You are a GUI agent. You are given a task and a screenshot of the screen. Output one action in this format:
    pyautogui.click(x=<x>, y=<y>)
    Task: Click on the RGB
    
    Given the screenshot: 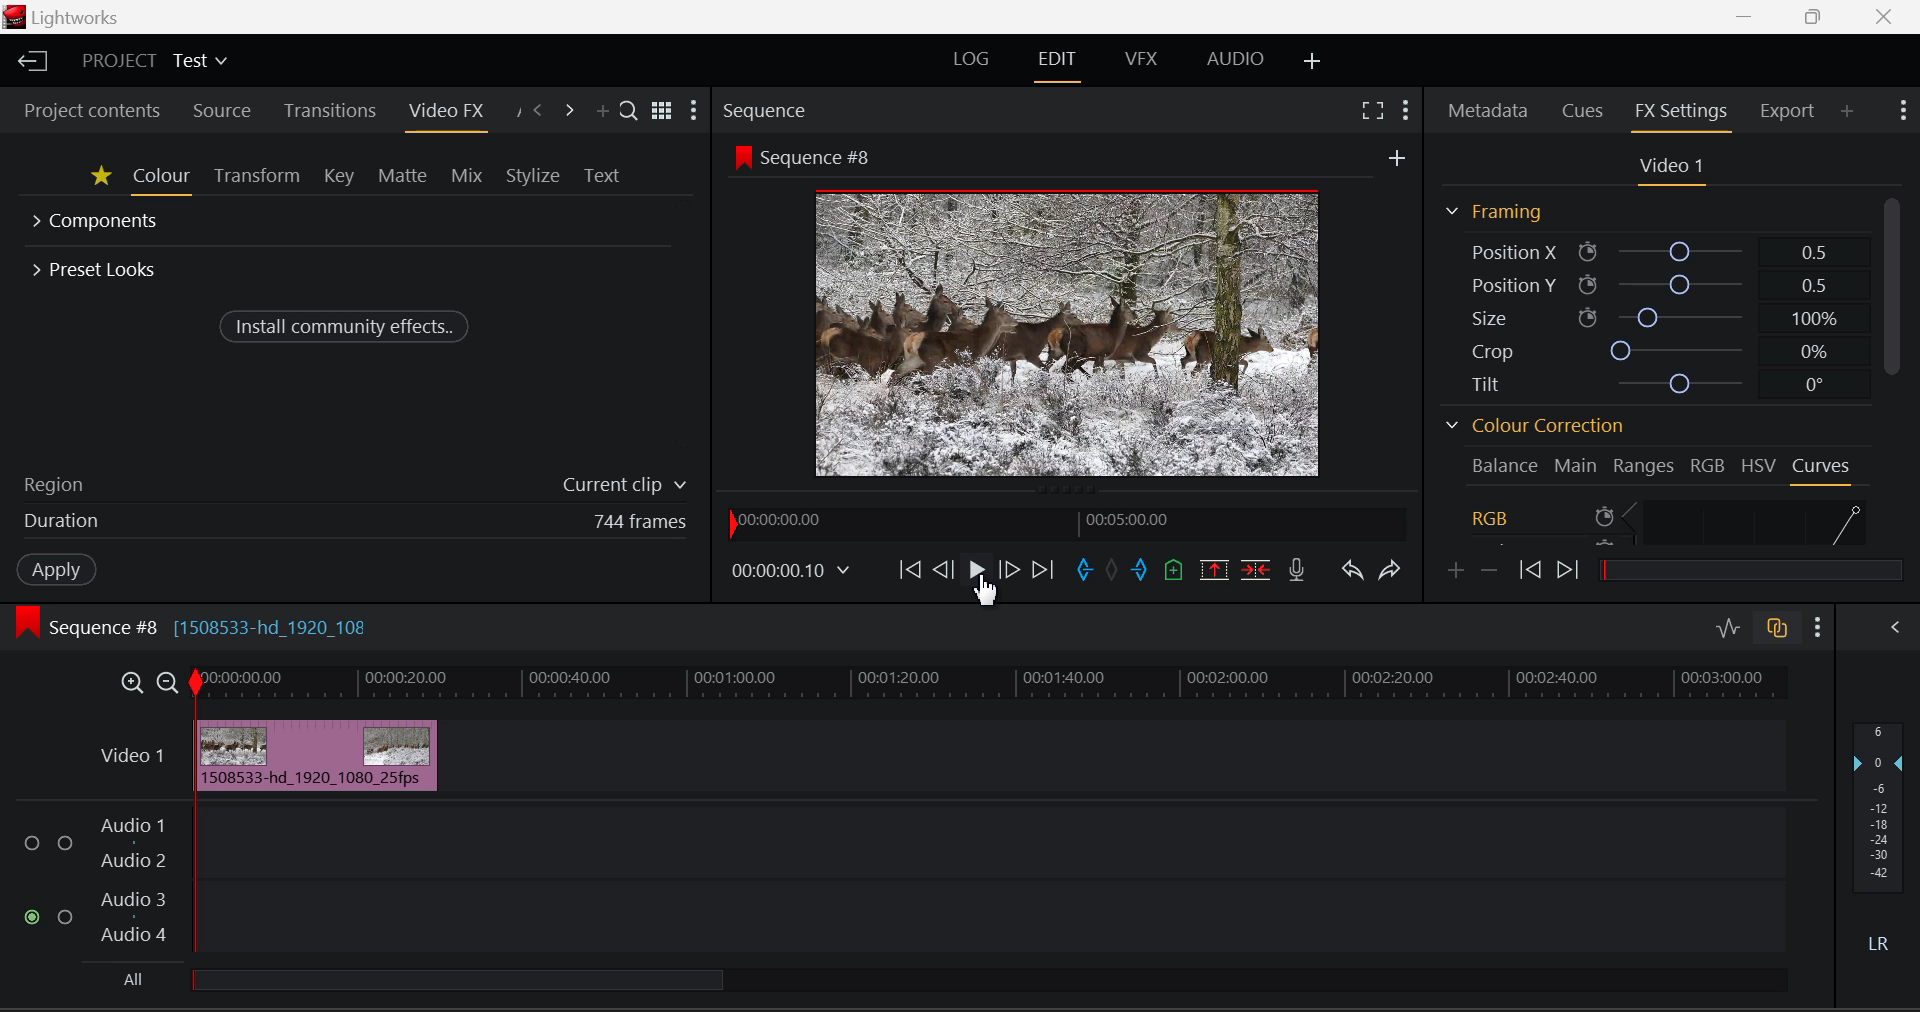 What is the action you would take?
    pyautogui.click(x=1708, y=463)
    